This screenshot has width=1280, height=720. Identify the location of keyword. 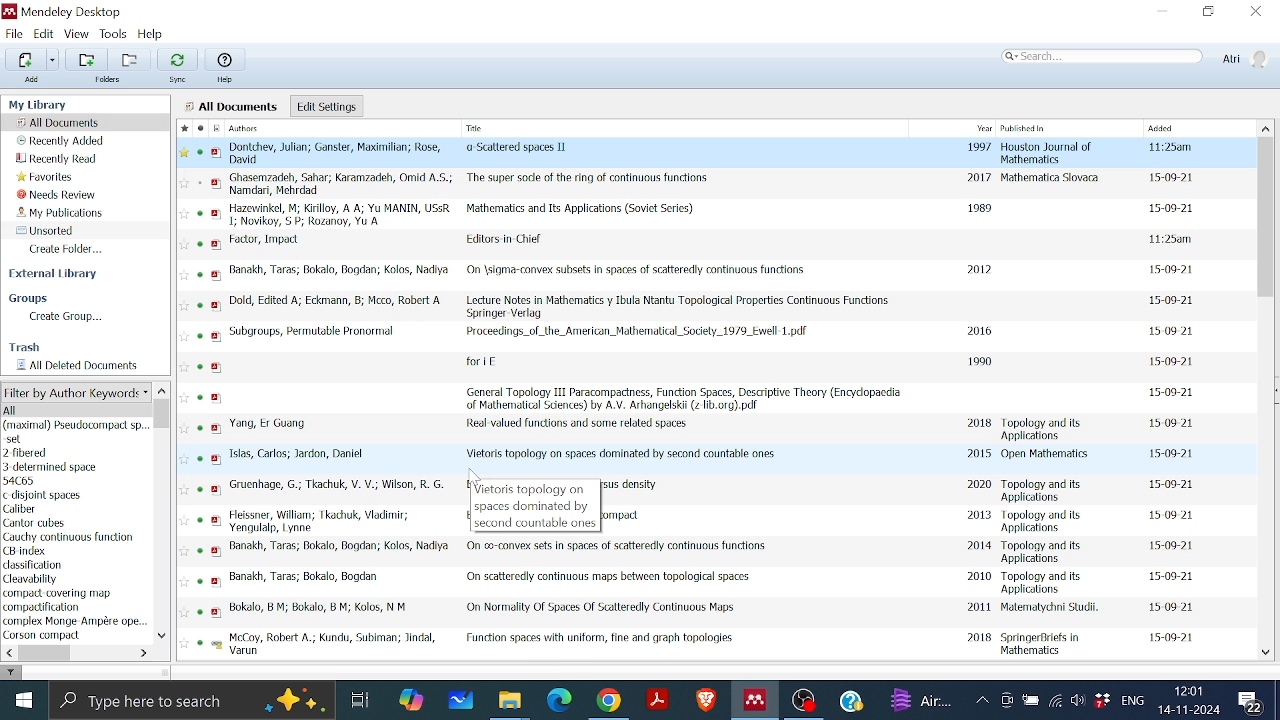
(31, 552).